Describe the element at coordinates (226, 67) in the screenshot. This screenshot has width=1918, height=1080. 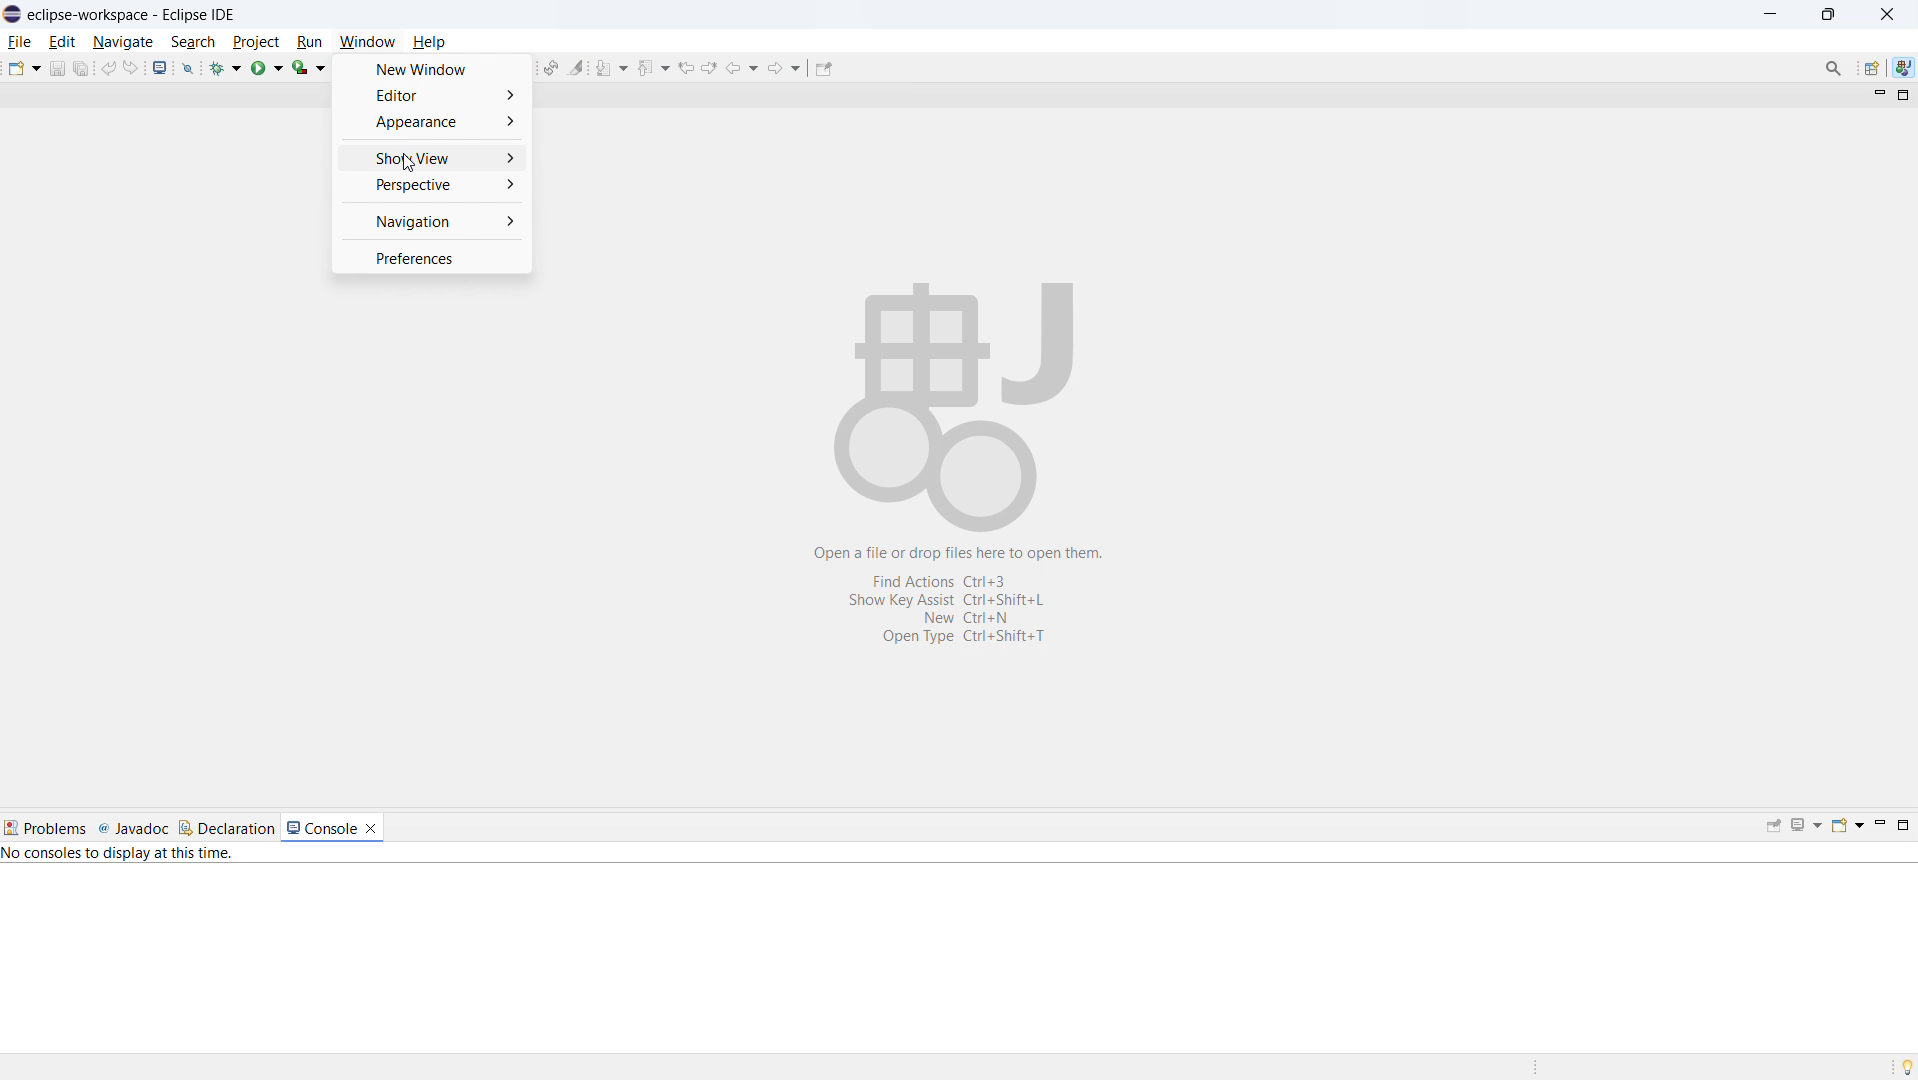
I see `debug` at that location.